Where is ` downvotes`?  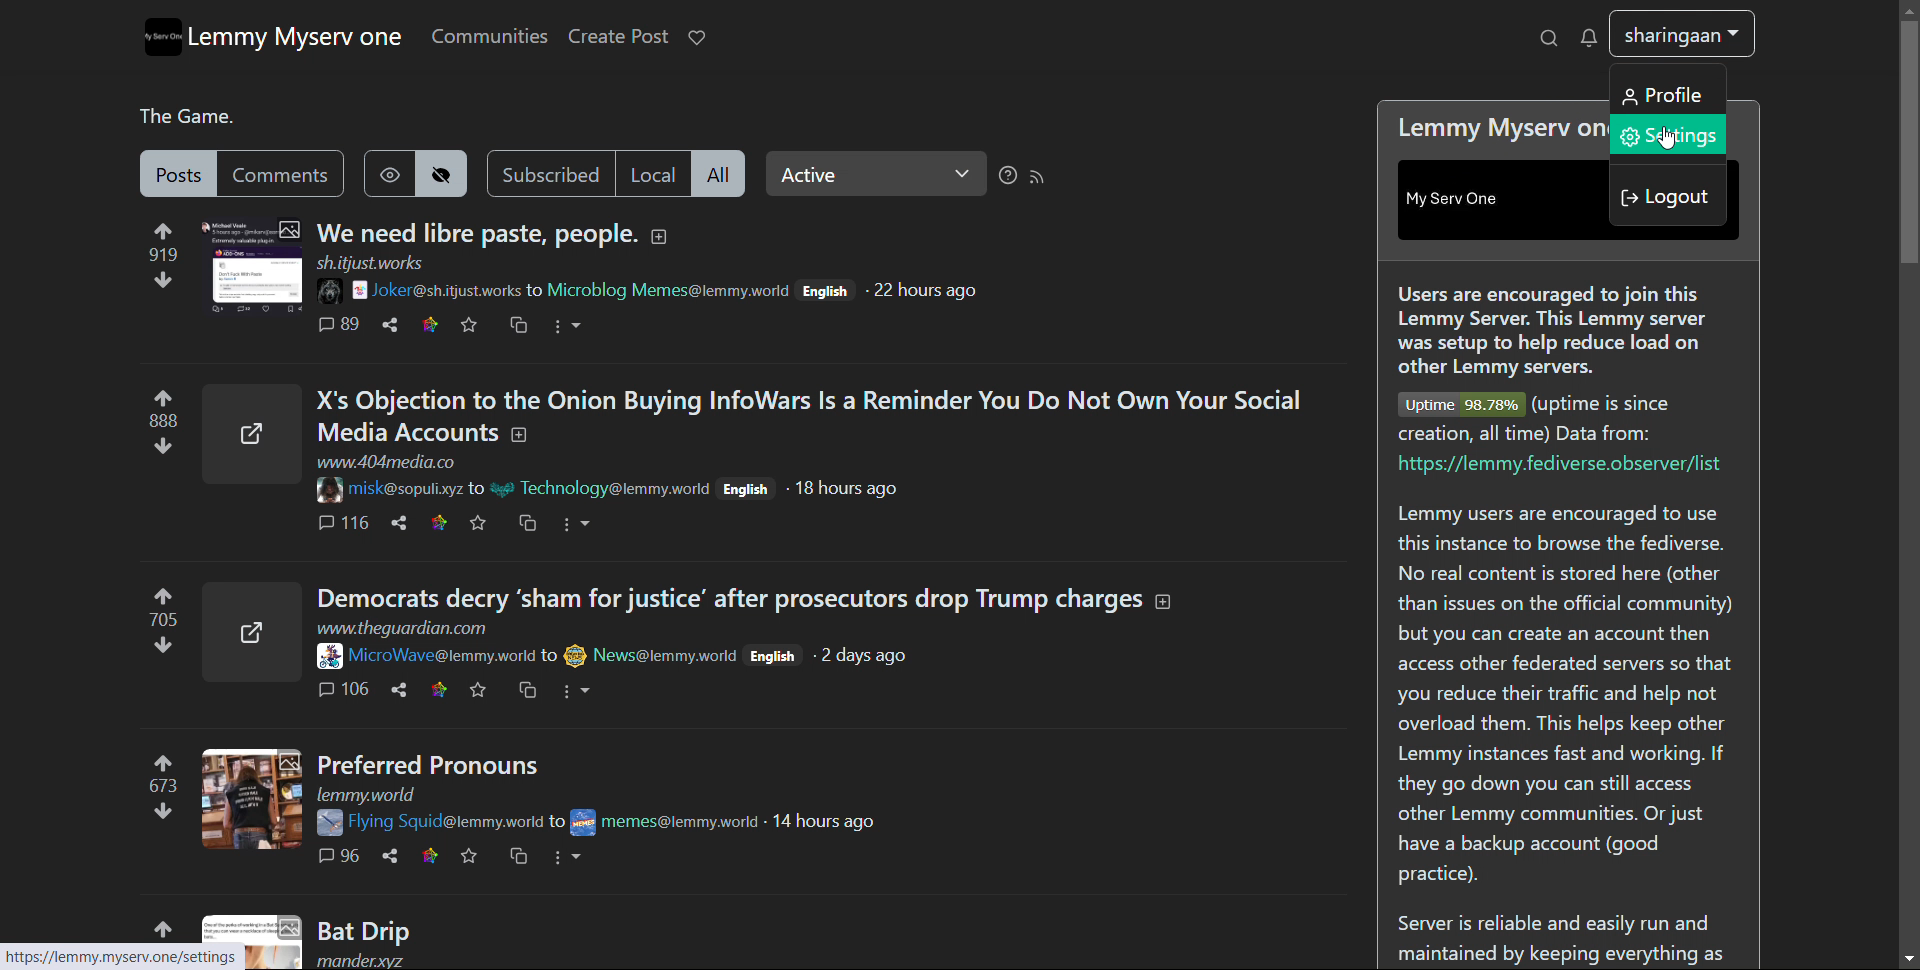
 downvotes is located at coordinates (161, 814).